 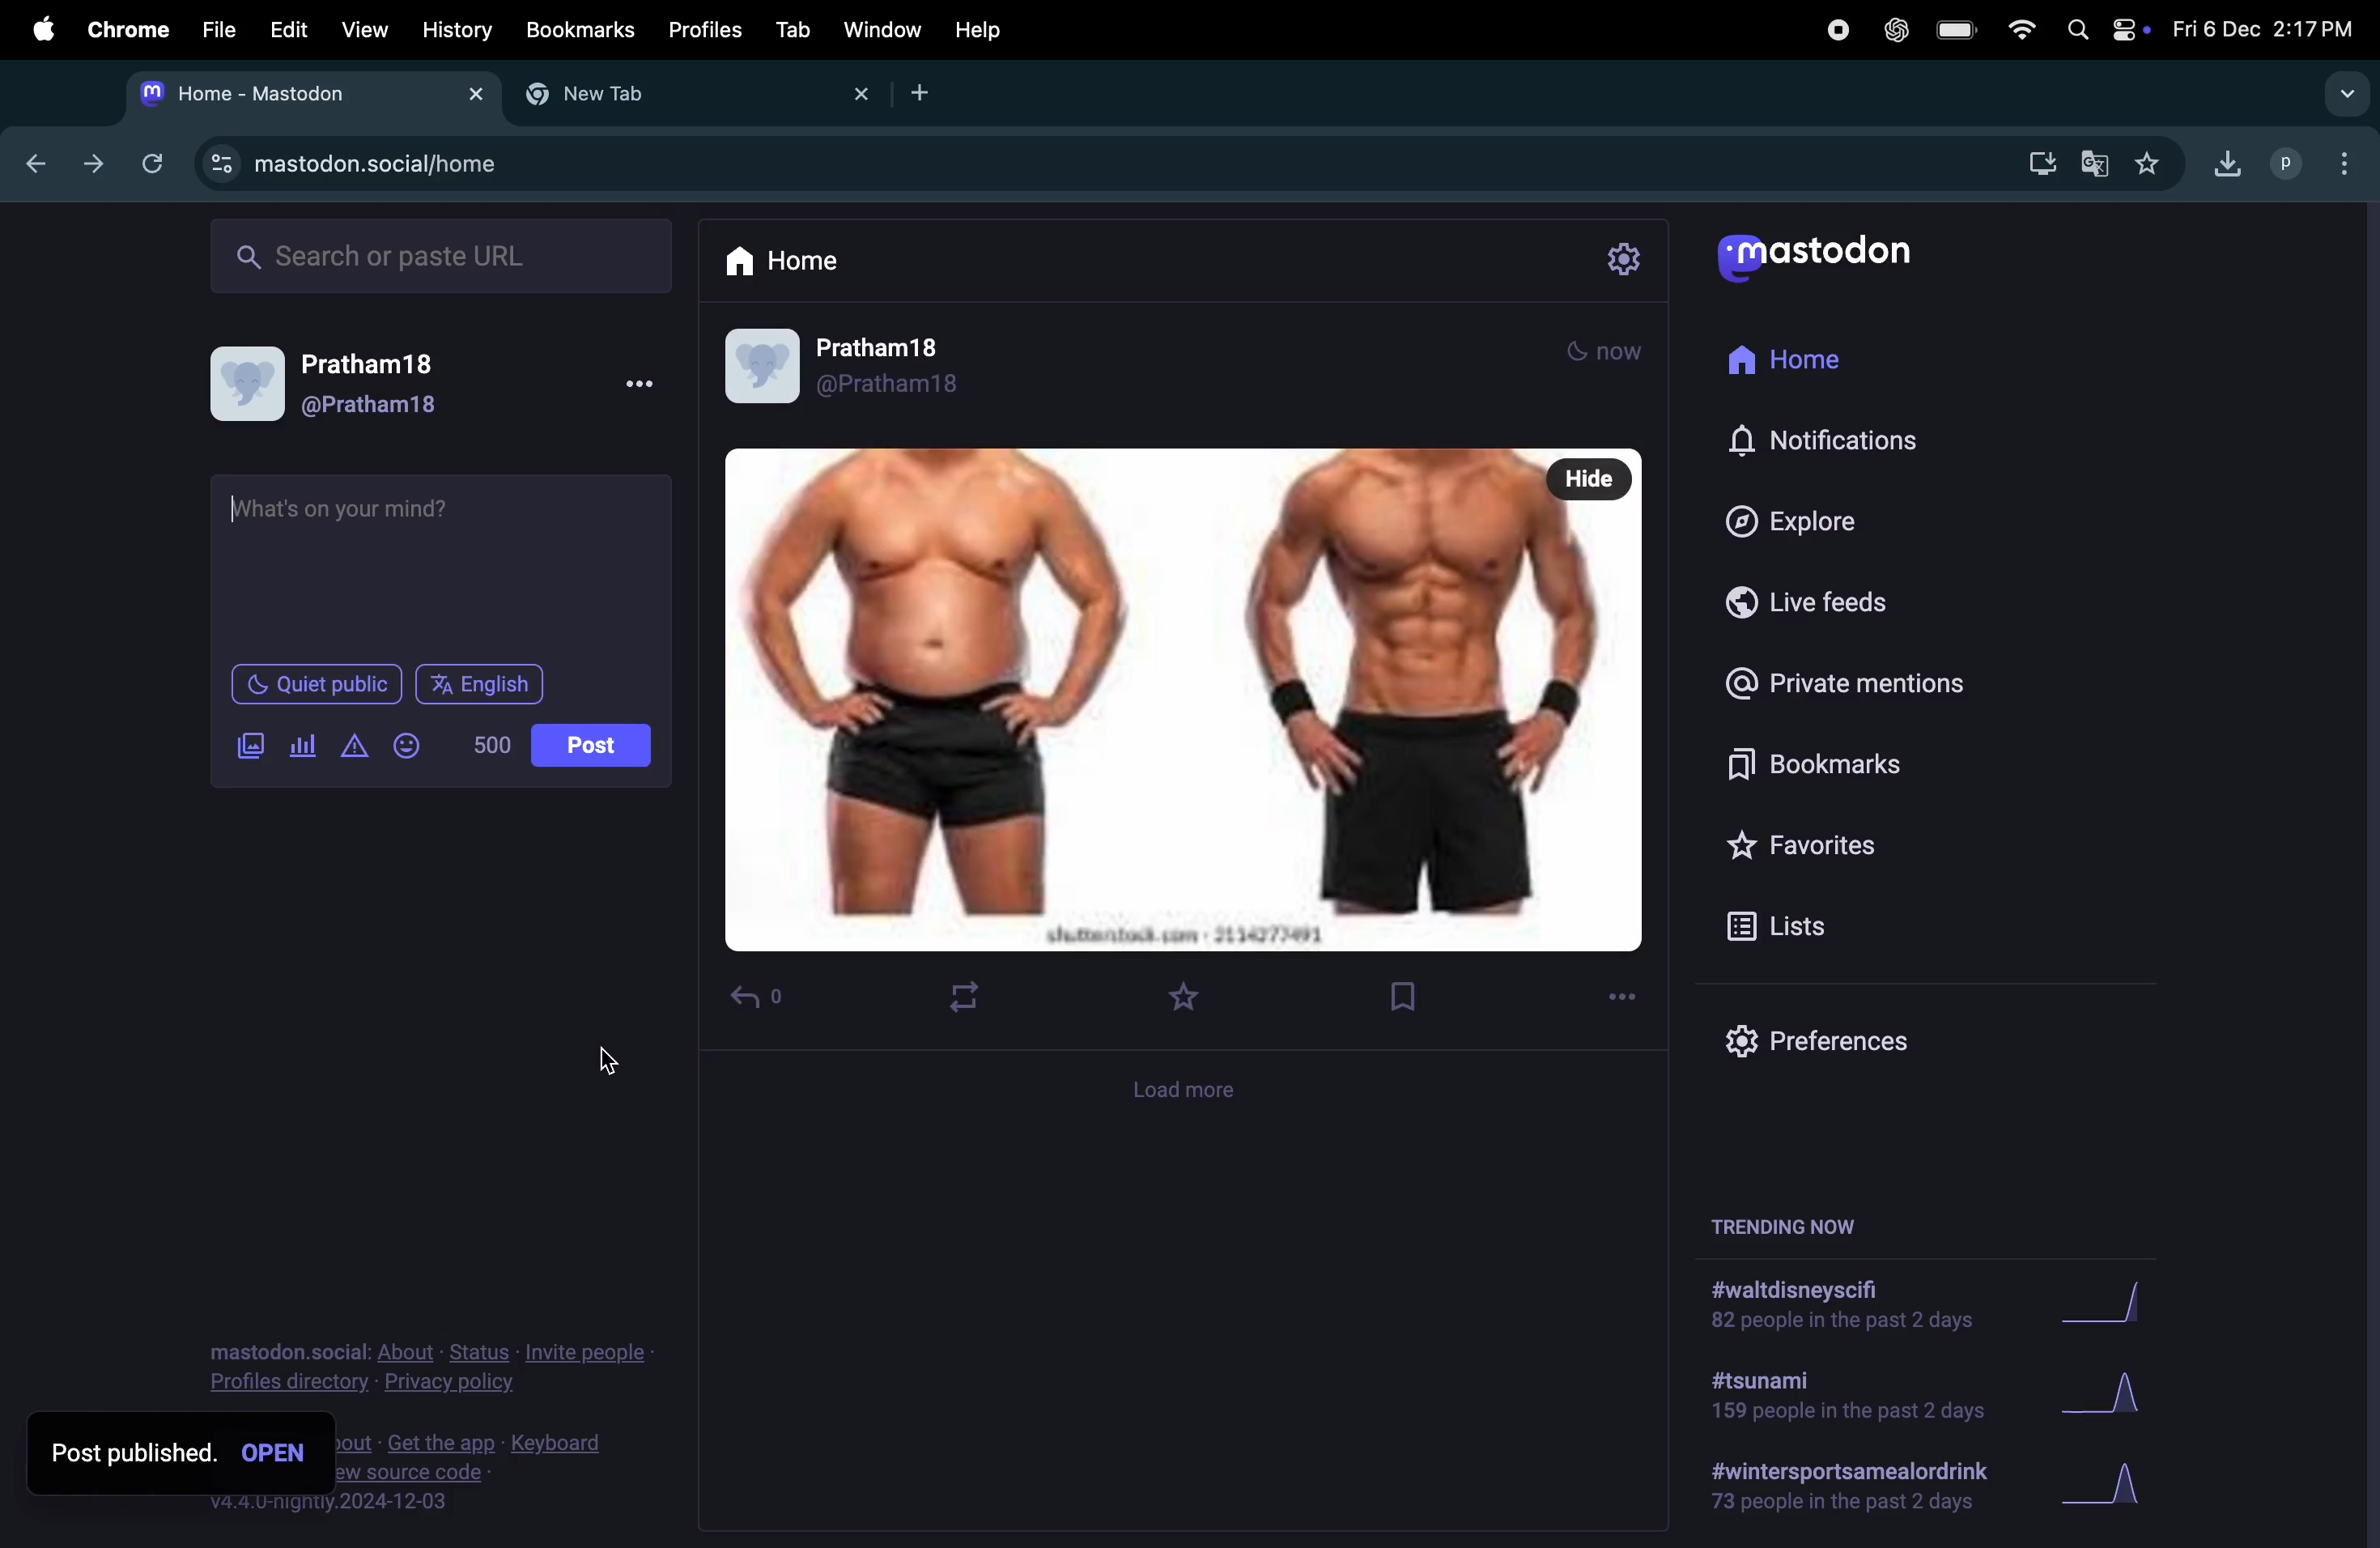 What do you see at coordinates (1838, 263) in the screenshot?
I see `mastodon app` at bounding box center [1838, 263].